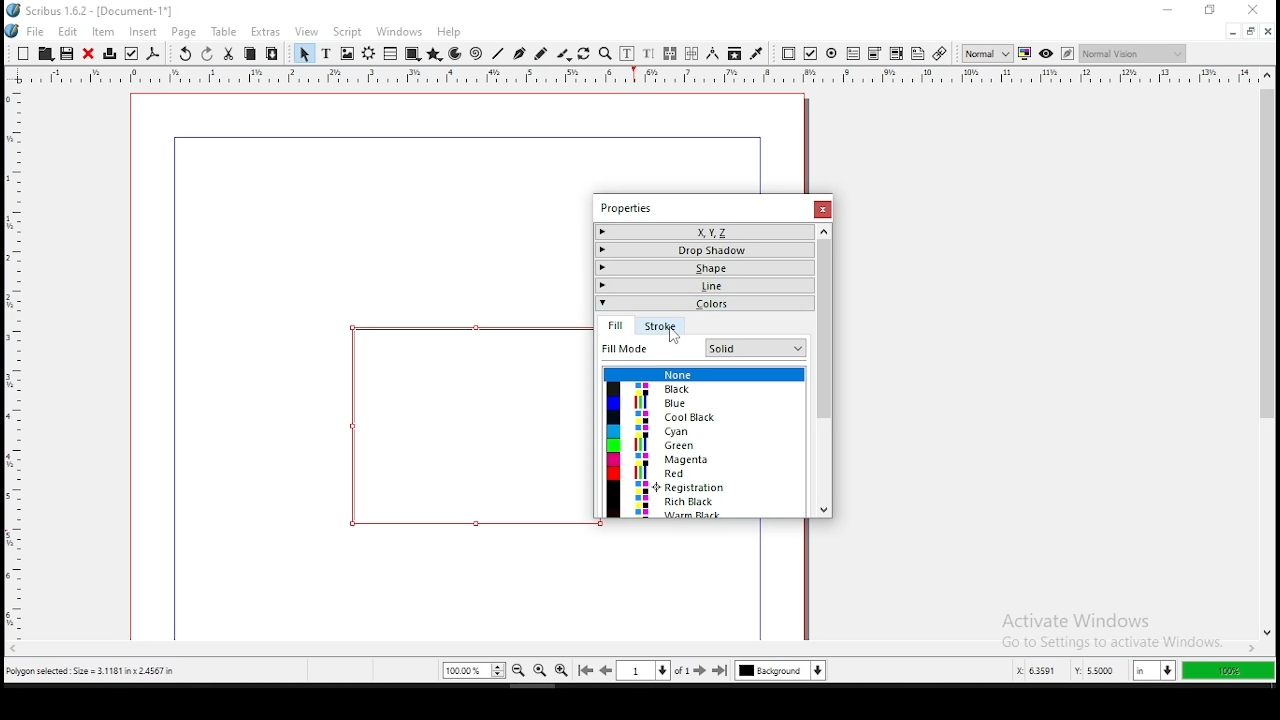 This screenshot has width=1280, height=720. What do you see at coordinates (1151, 671) in the screenshot?
I see `in` at bounding box center [1151, 671].